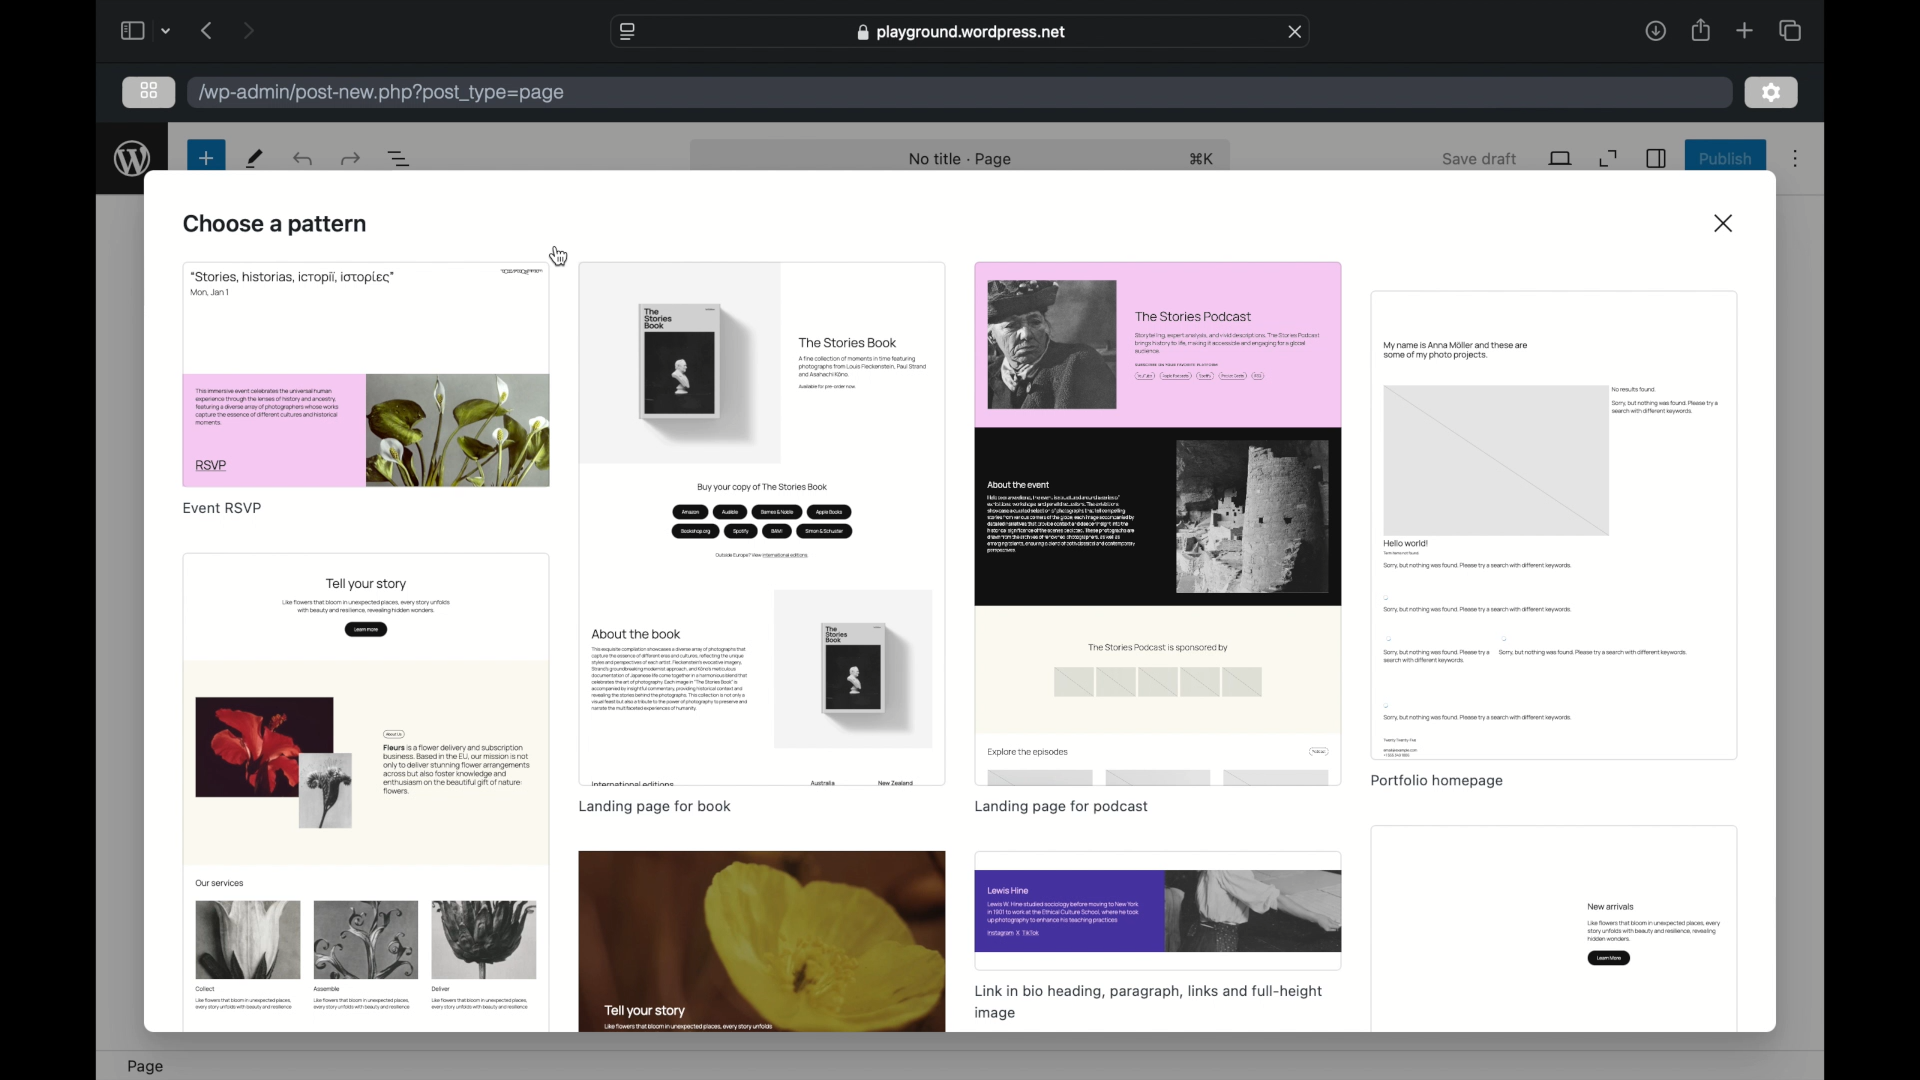  I want to click on close, so click(1726, 223).